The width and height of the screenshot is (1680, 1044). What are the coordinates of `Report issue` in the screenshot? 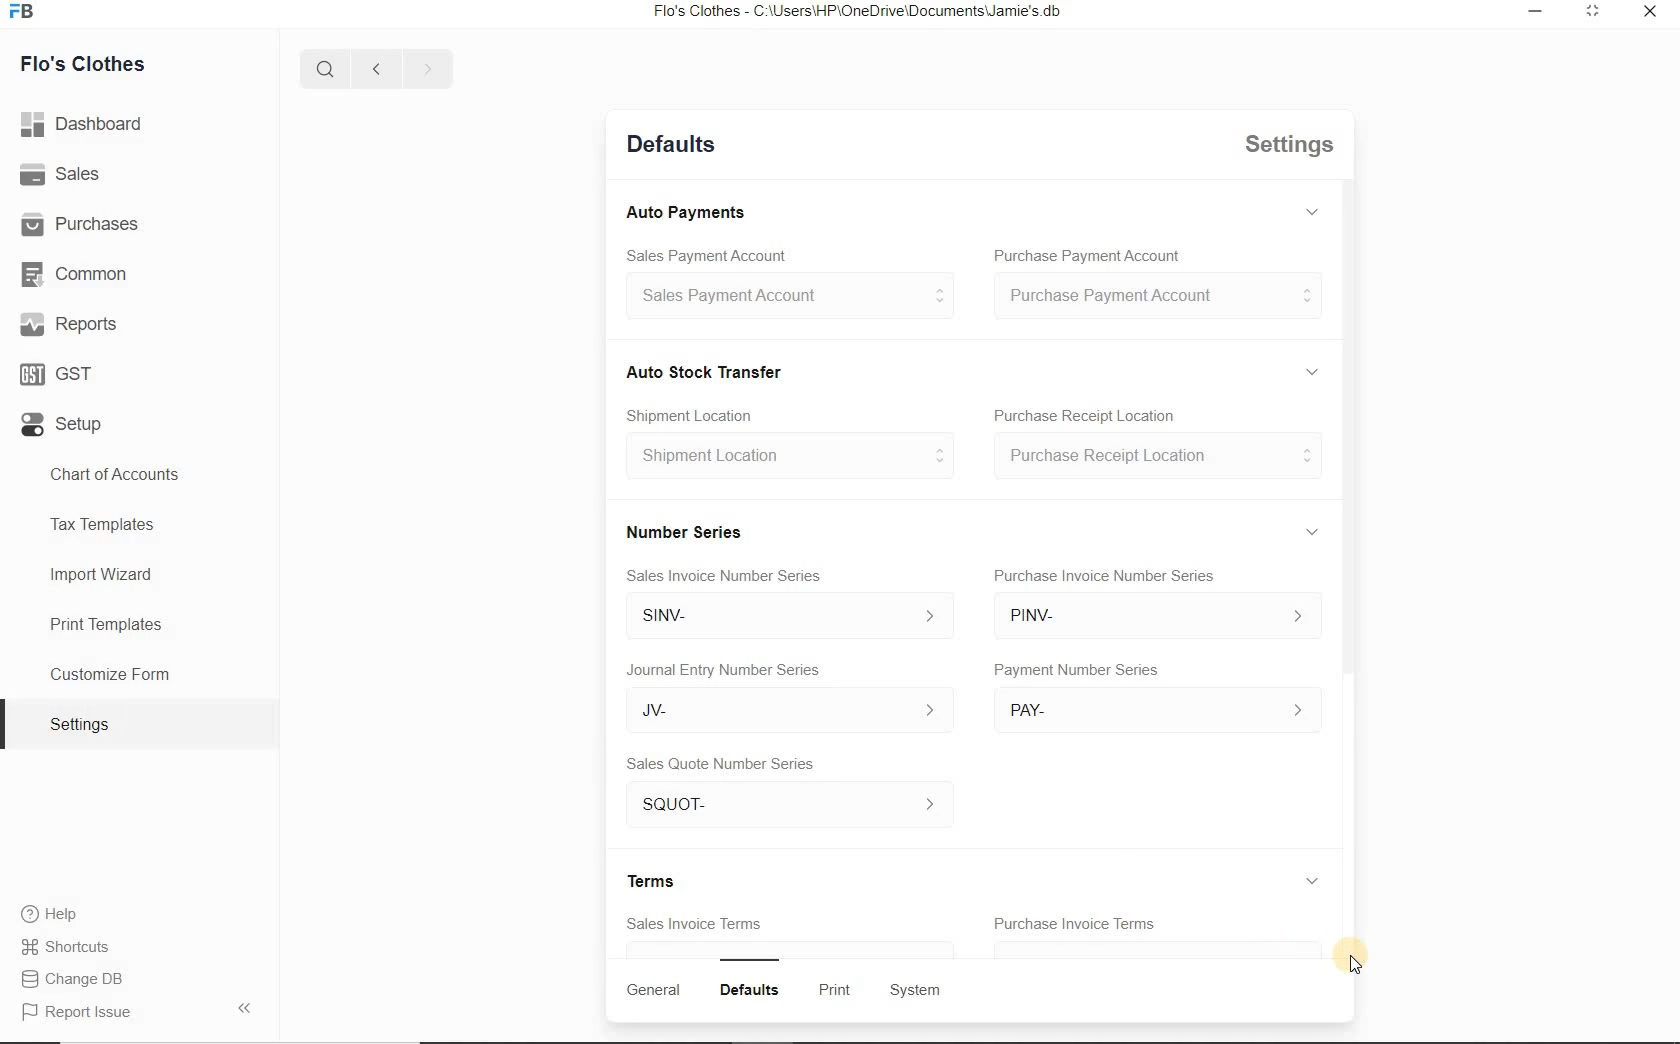 It's located at (78, 1013).